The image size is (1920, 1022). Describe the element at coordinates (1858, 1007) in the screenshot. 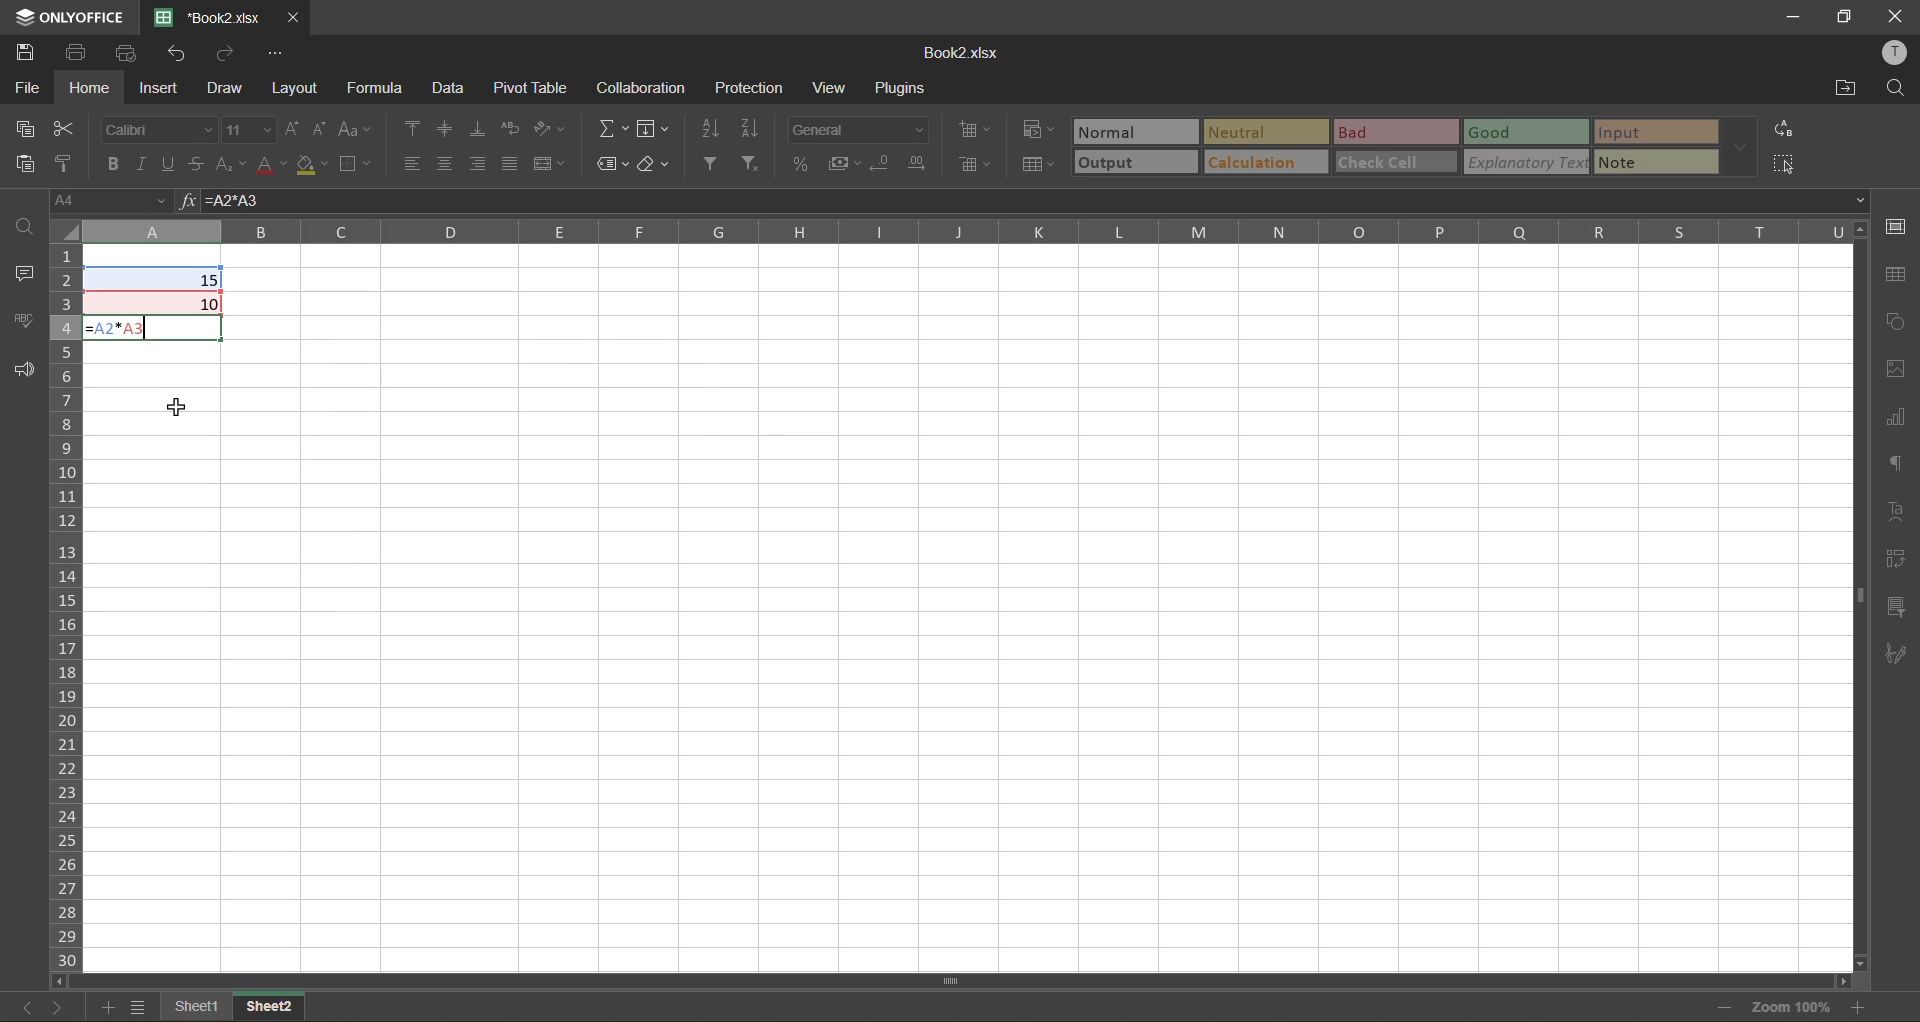

I see `zoom in` at that location.